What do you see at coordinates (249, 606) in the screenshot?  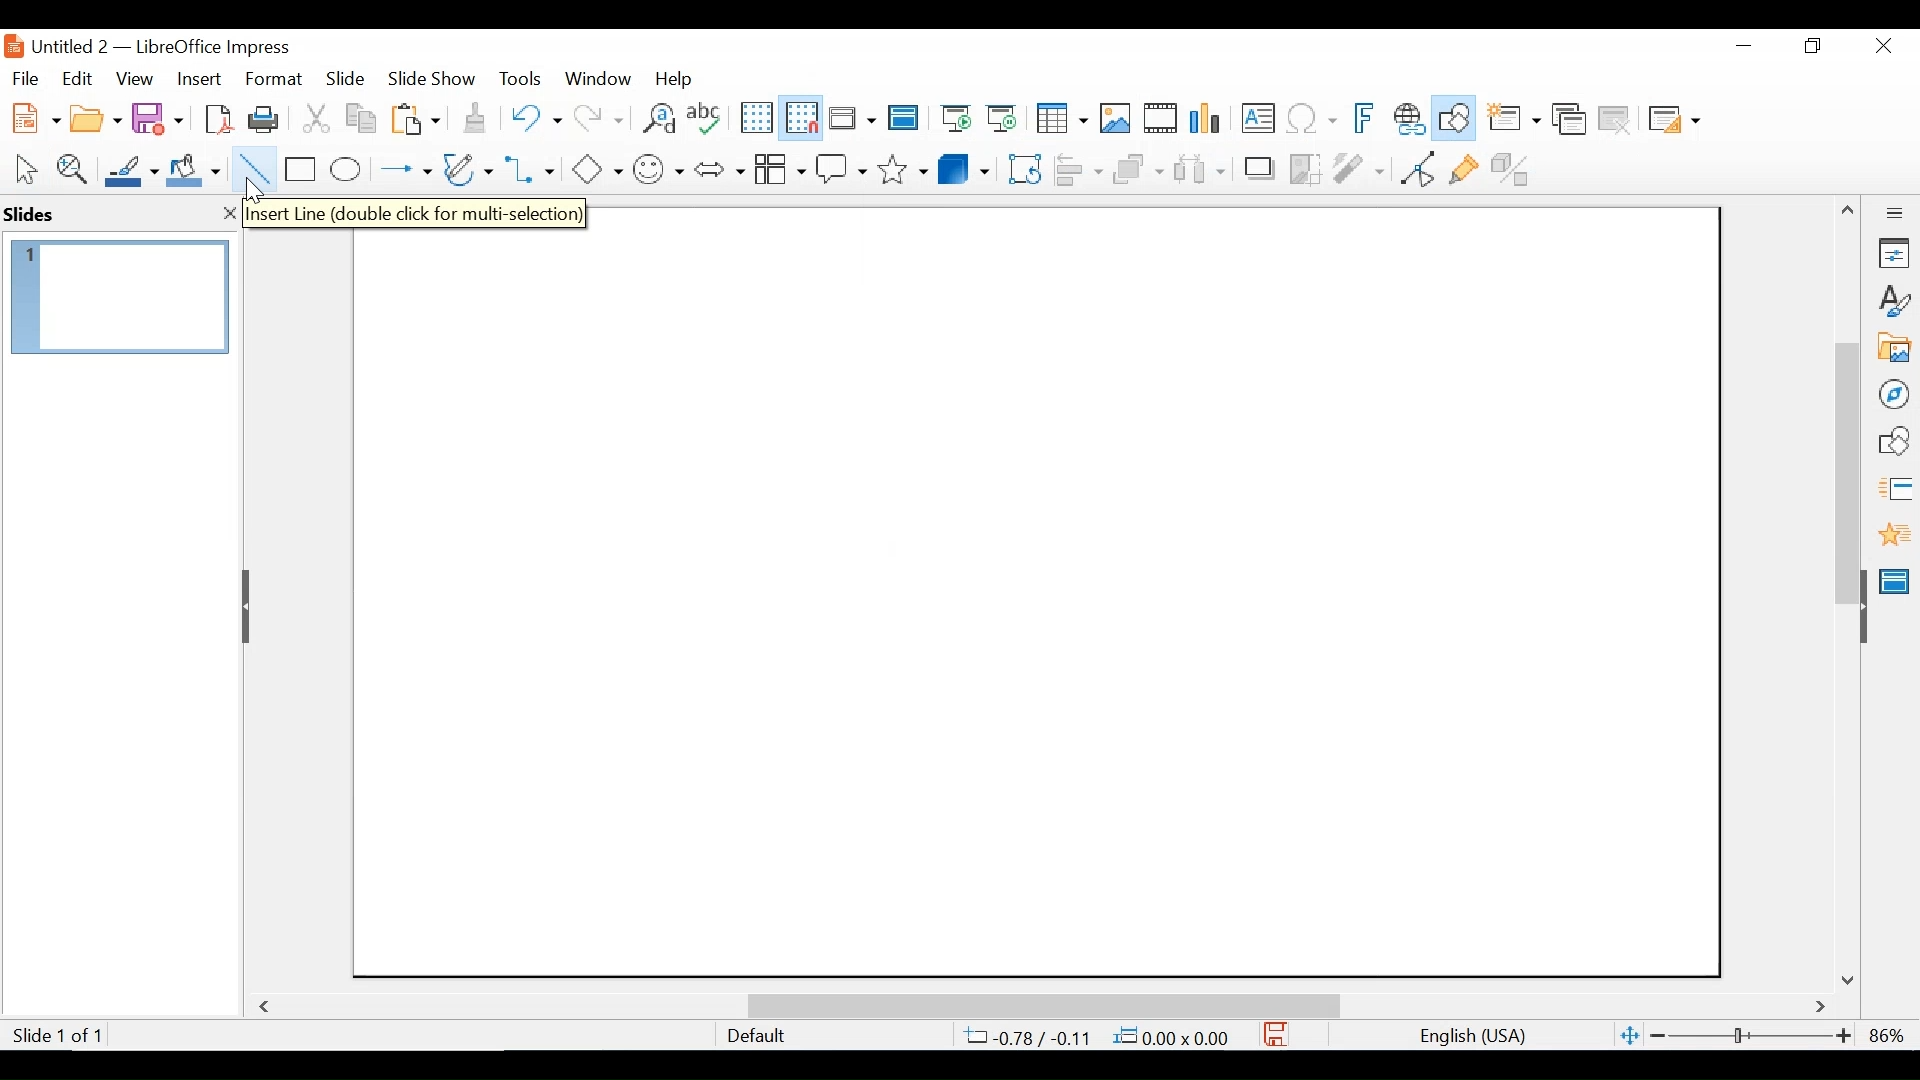 I see `Hide` at bounding box center [249, 606].